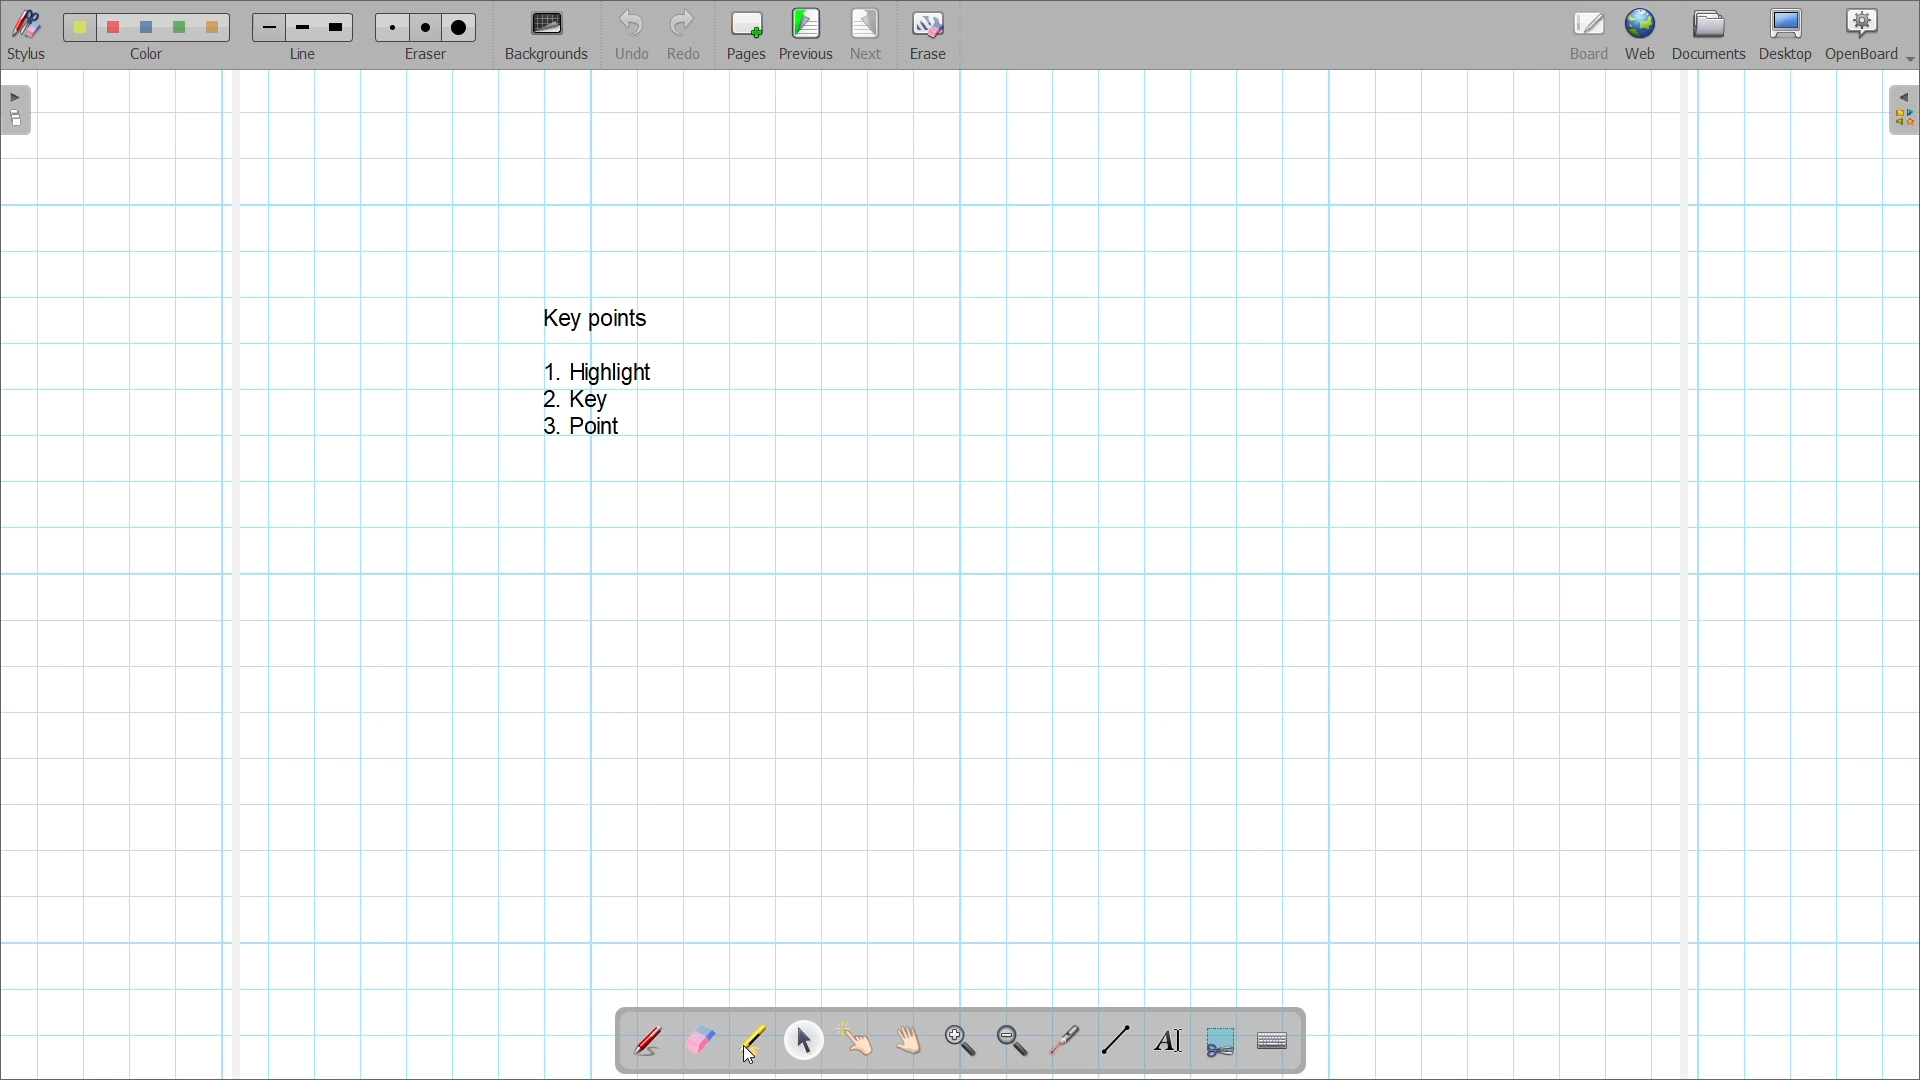  Describe the element at coordinates (300, 28) in the screenshot. I see `line 2` at that location.